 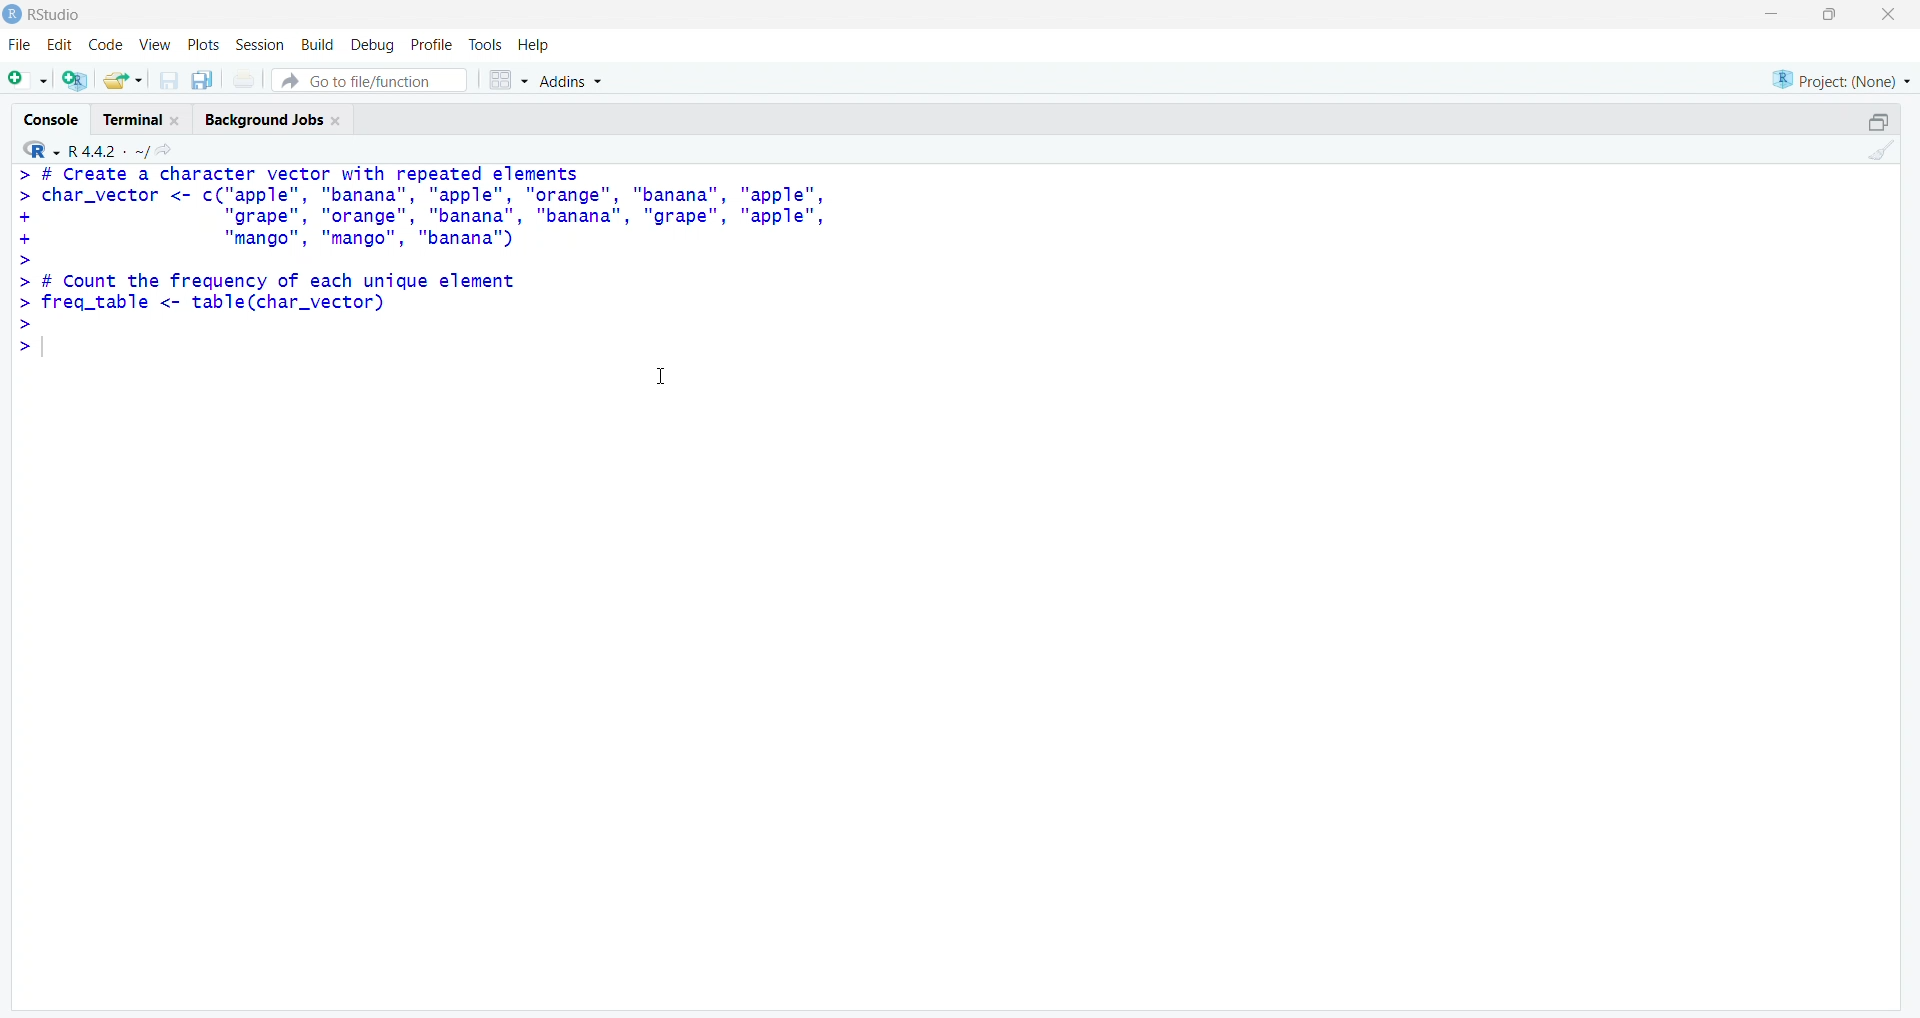 What do you see at coordinates (273, 118) in the screenshot?
I see `Background Jobs` at bounding box center [273, 118].